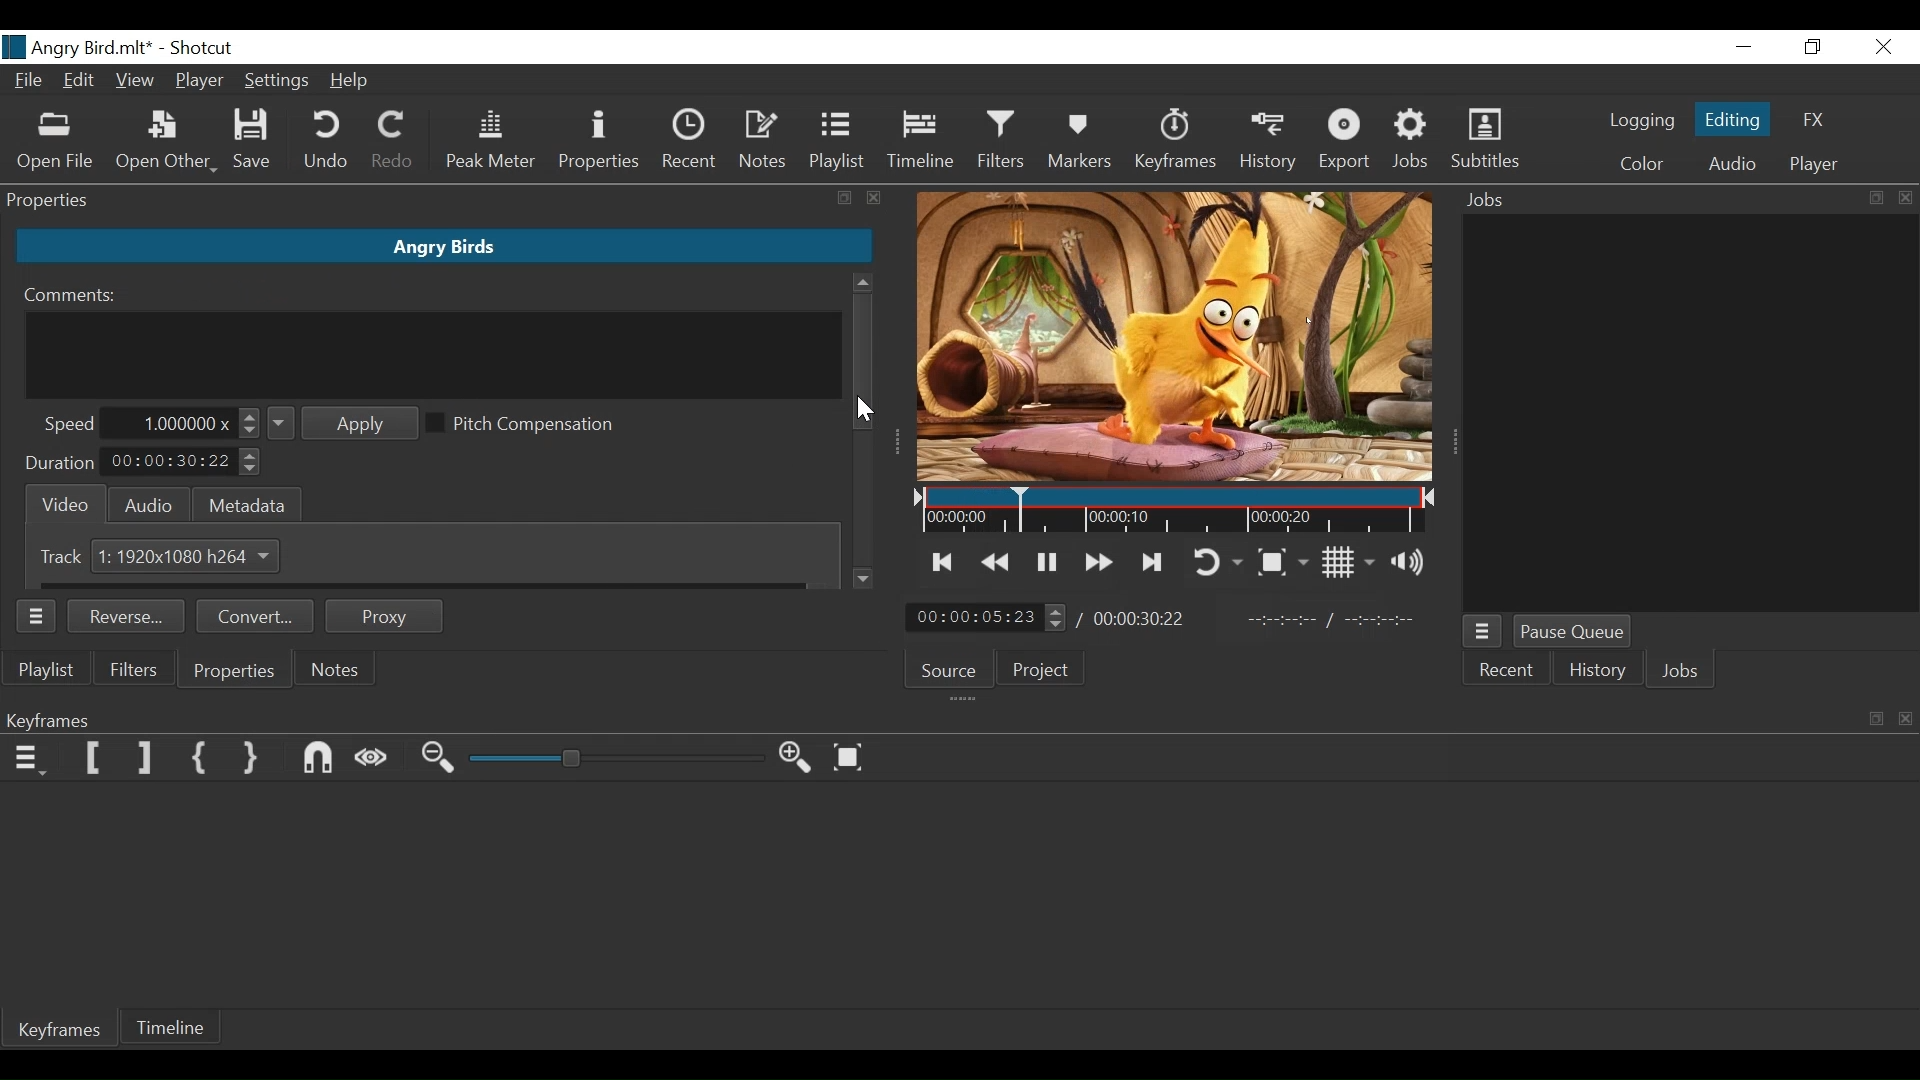 Image resolution: width=1920 pixels, height=1080 pixels. I want to click on Playlist, so click(839, 143).